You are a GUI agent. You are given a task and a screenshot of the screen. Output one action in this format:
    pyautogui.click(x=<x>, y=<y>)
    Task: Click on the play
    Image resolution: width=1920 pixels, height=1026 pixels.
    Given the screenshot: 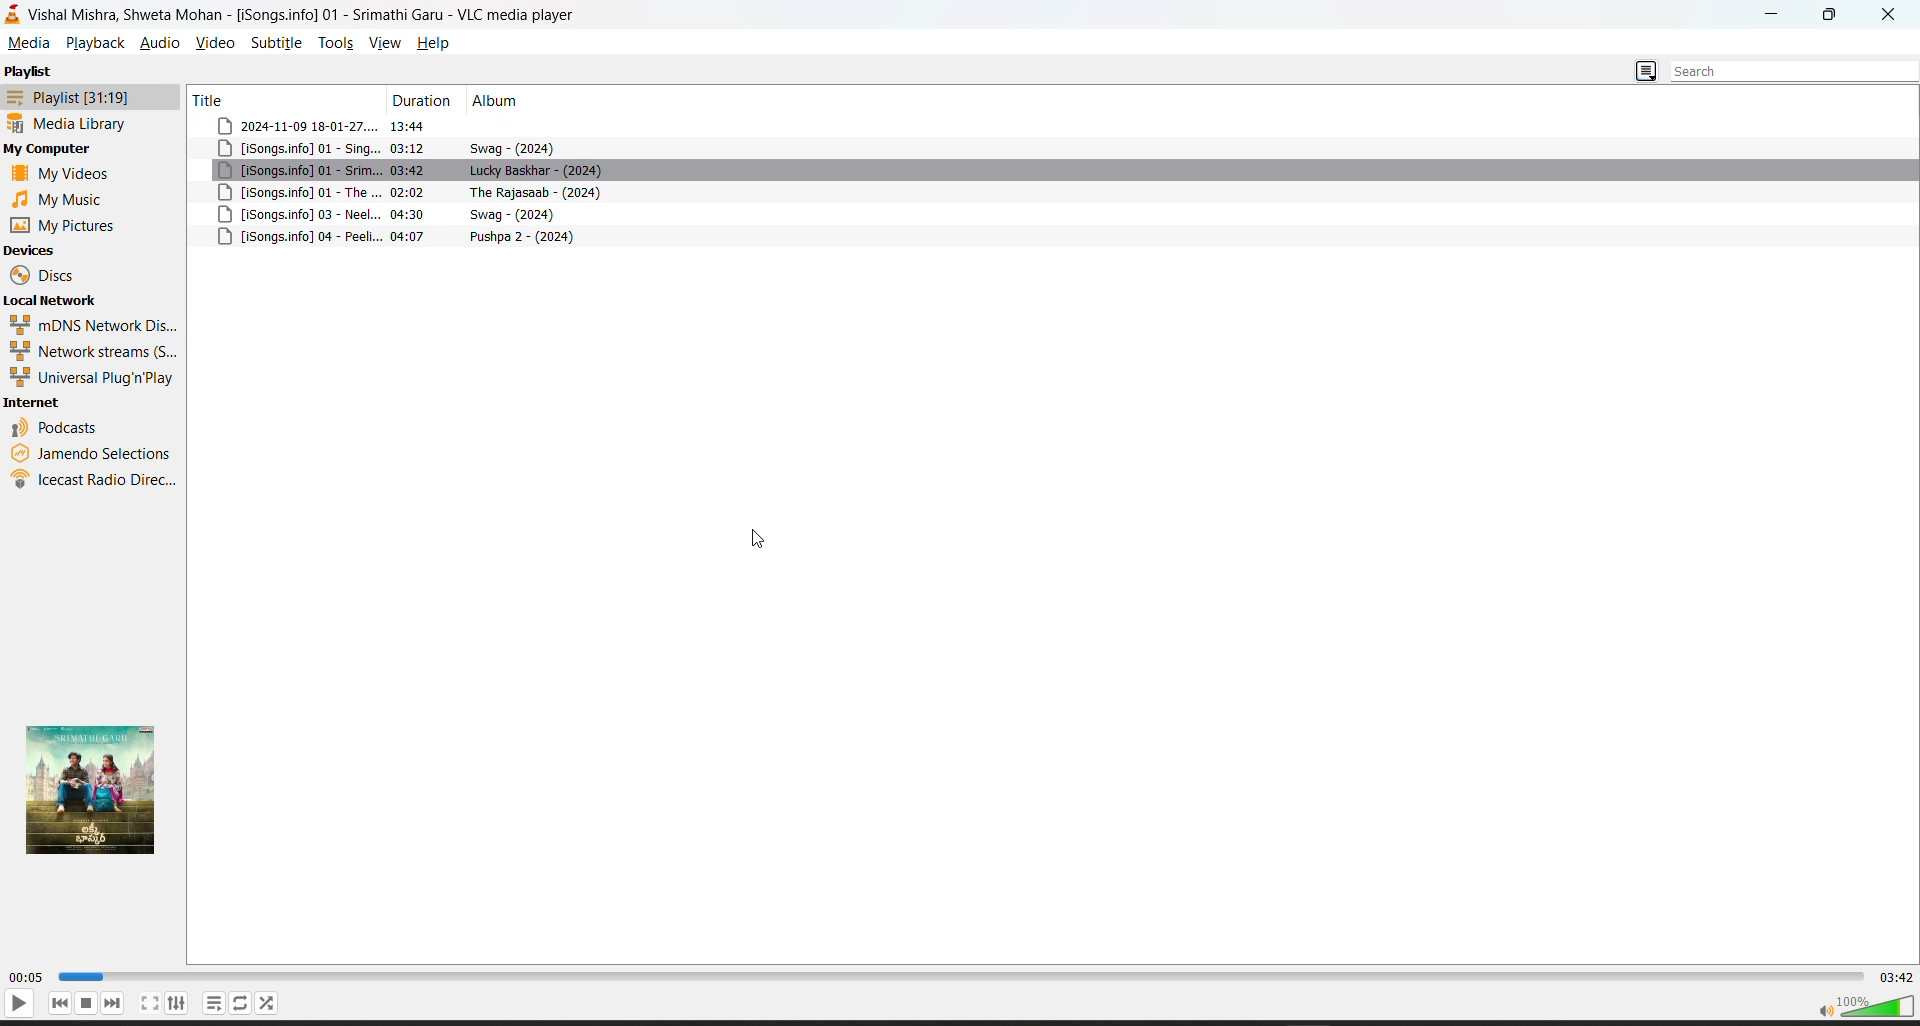 What is the action you would take?
    pyautogui.click(x=19, y=1003)
    